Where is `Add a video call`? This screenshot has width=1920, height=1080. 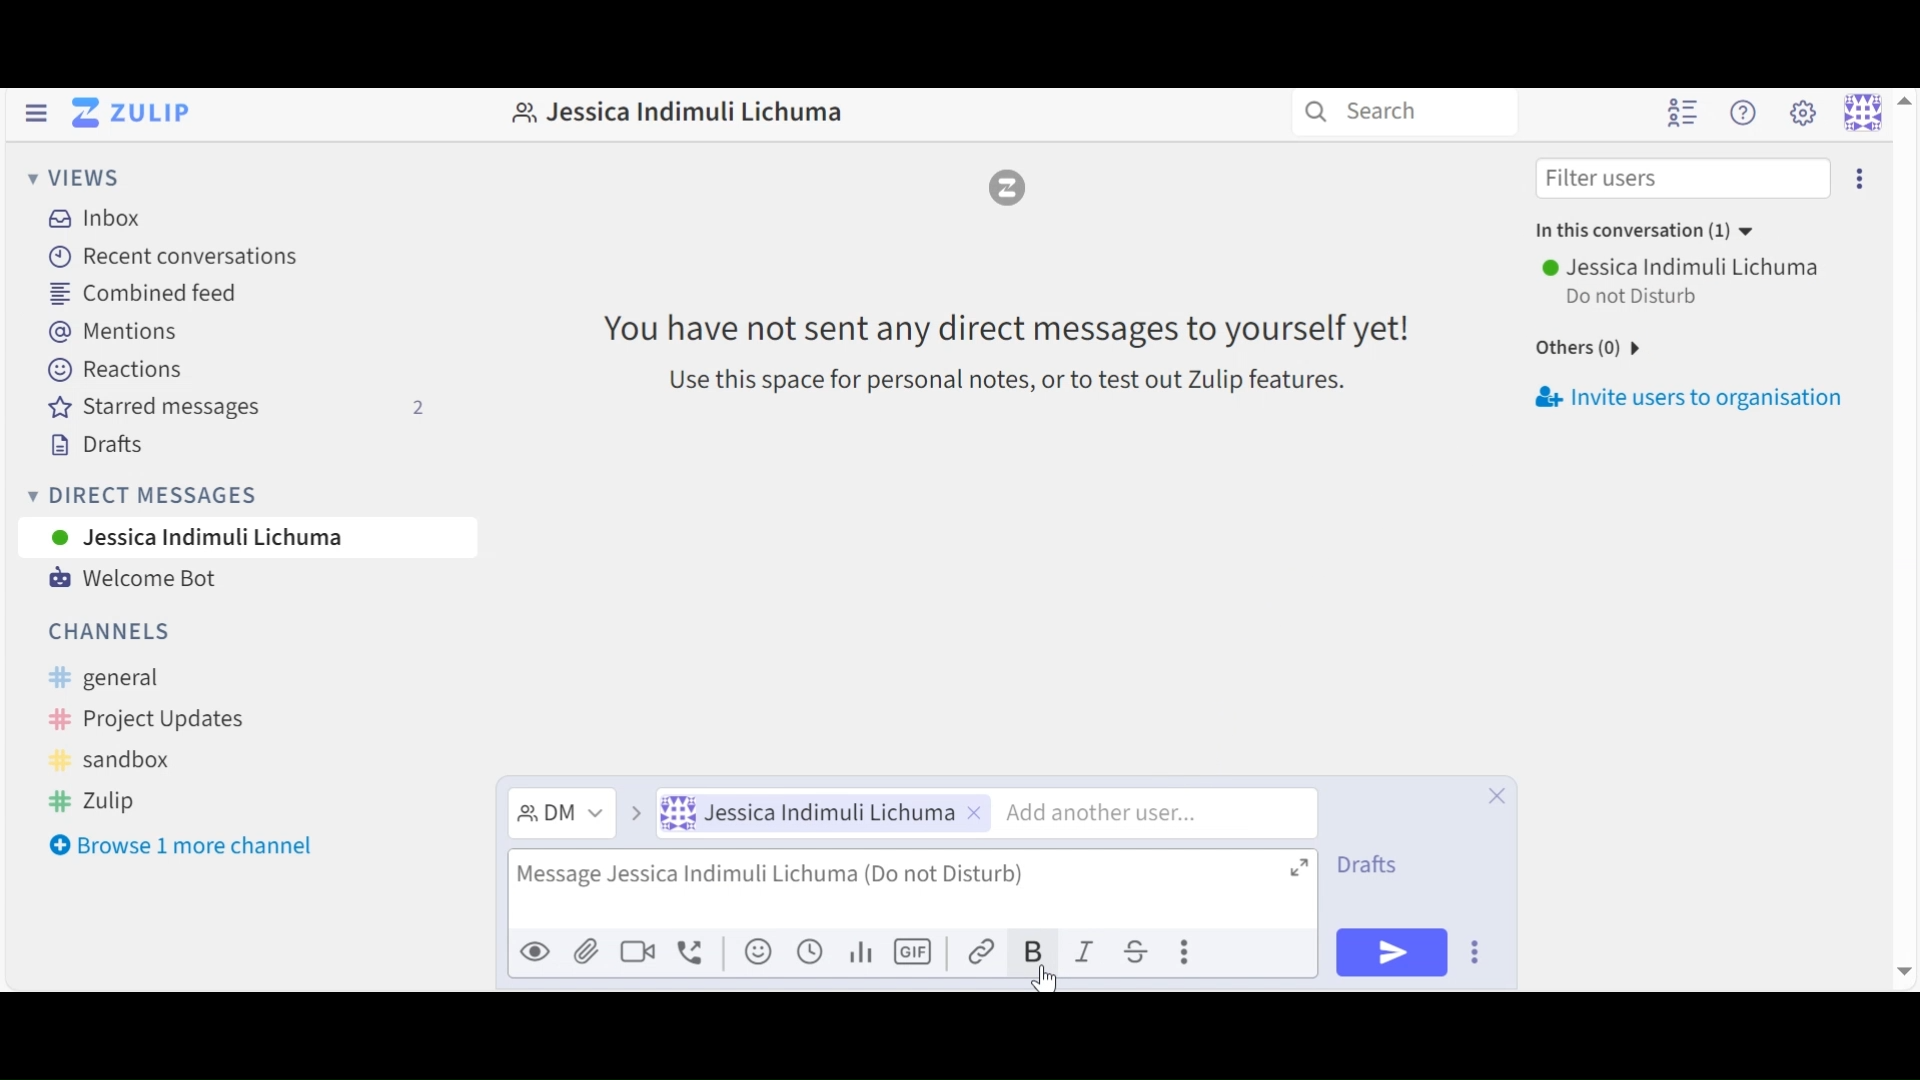 Add a video call is located at coordinates (637, 950).